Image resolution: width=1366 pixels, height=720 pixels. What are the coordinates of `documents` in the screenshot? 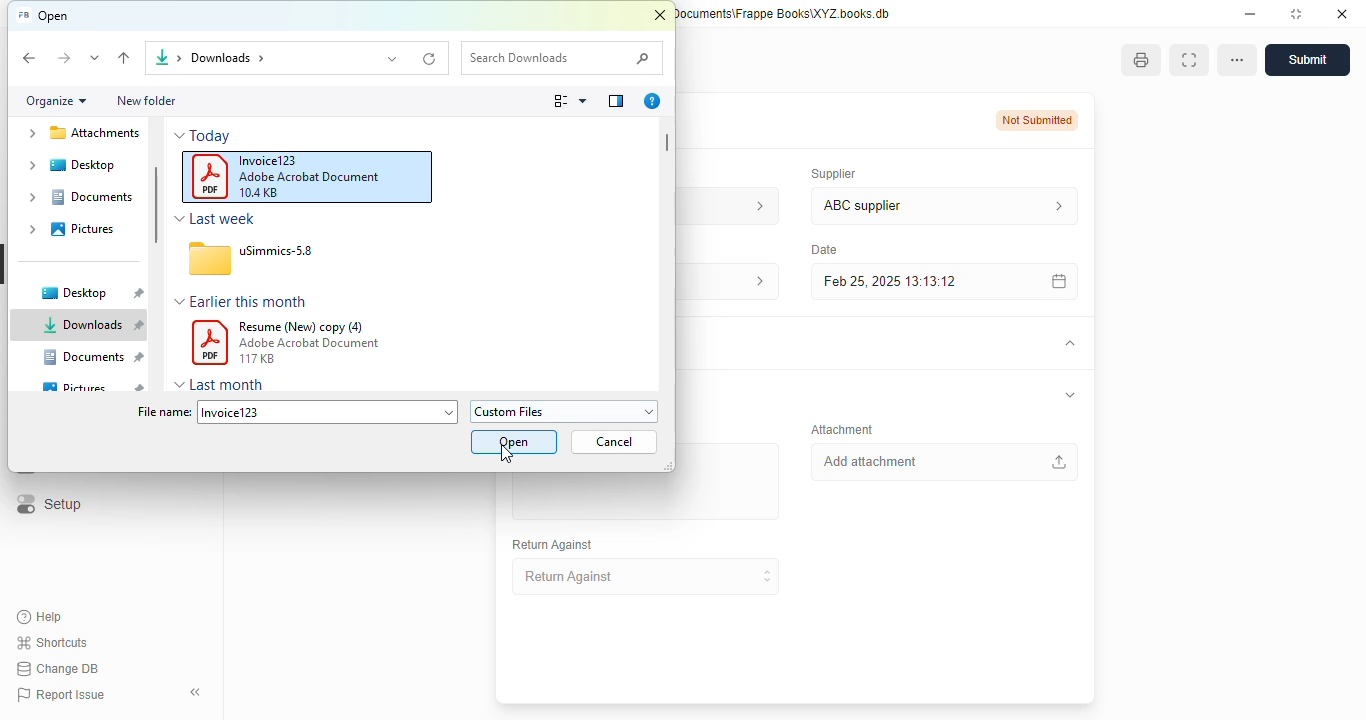 It's located at (77, 197).